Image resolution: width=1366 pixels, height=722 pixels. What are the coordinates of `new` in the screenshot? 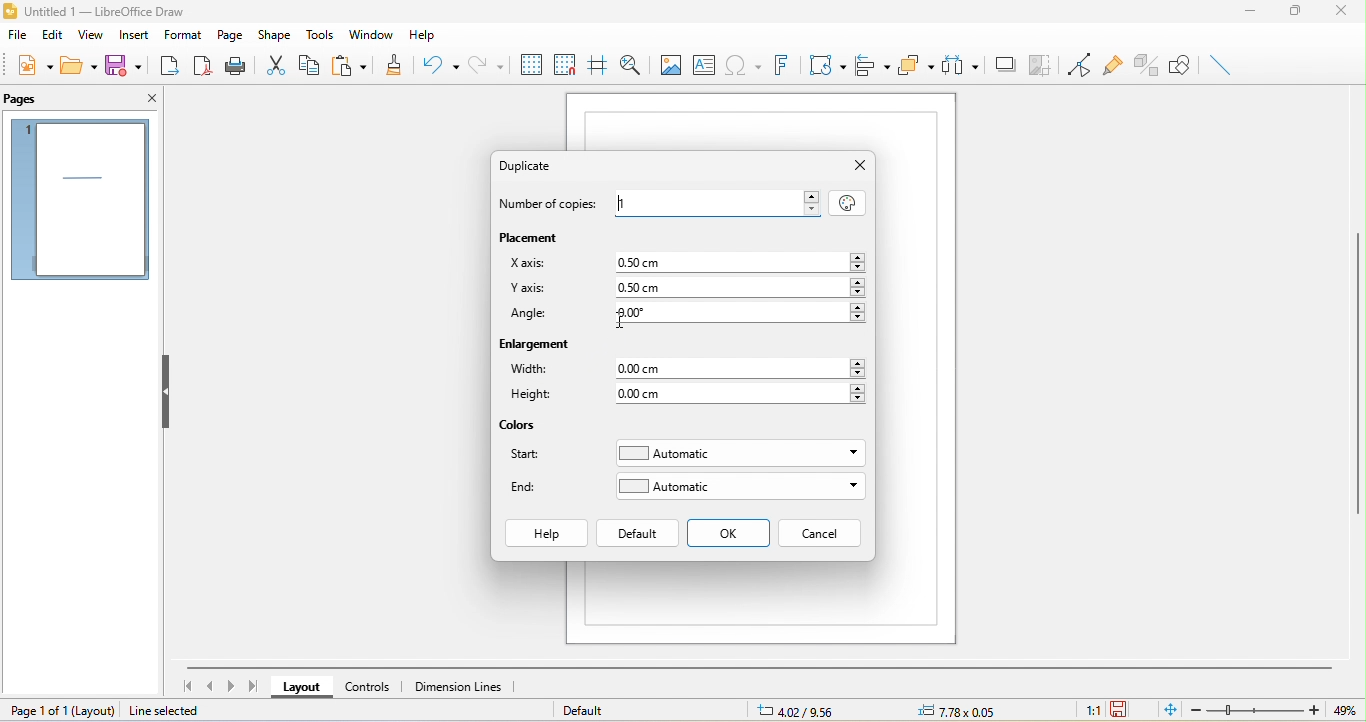 It's located at (33, 65).